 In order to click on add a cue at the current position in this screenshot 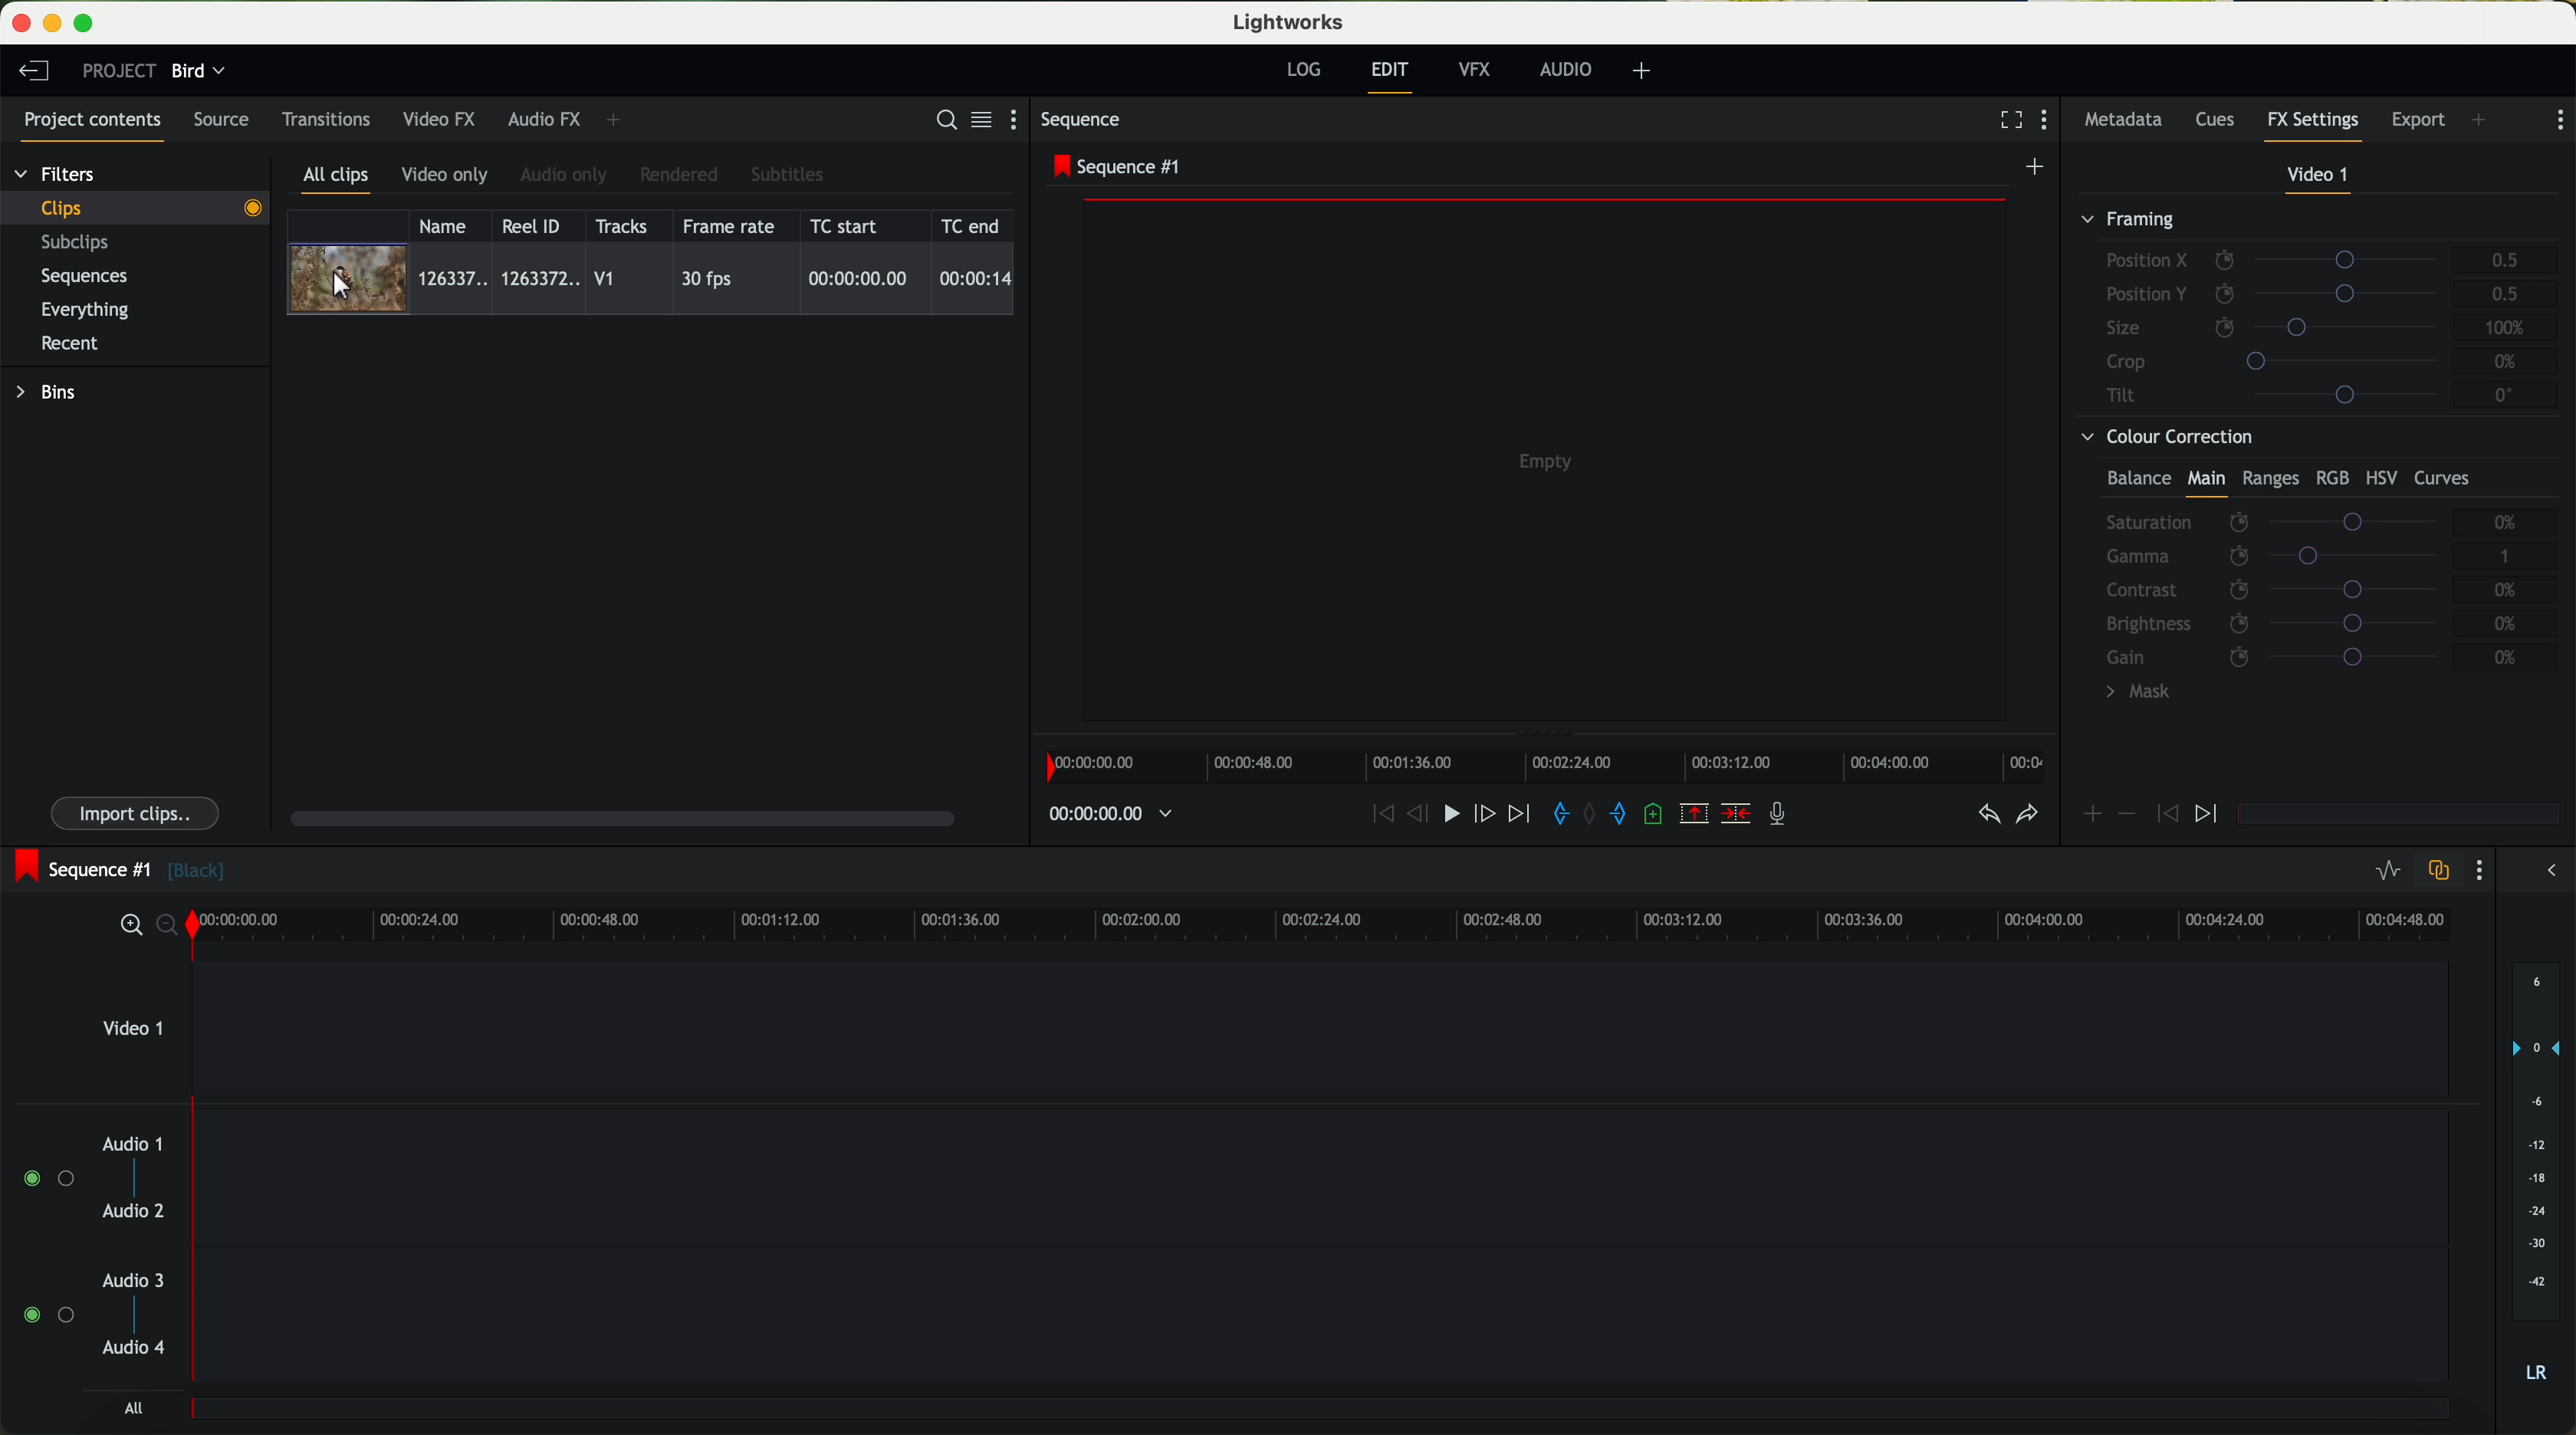, I will do `click(1656, 815)`.